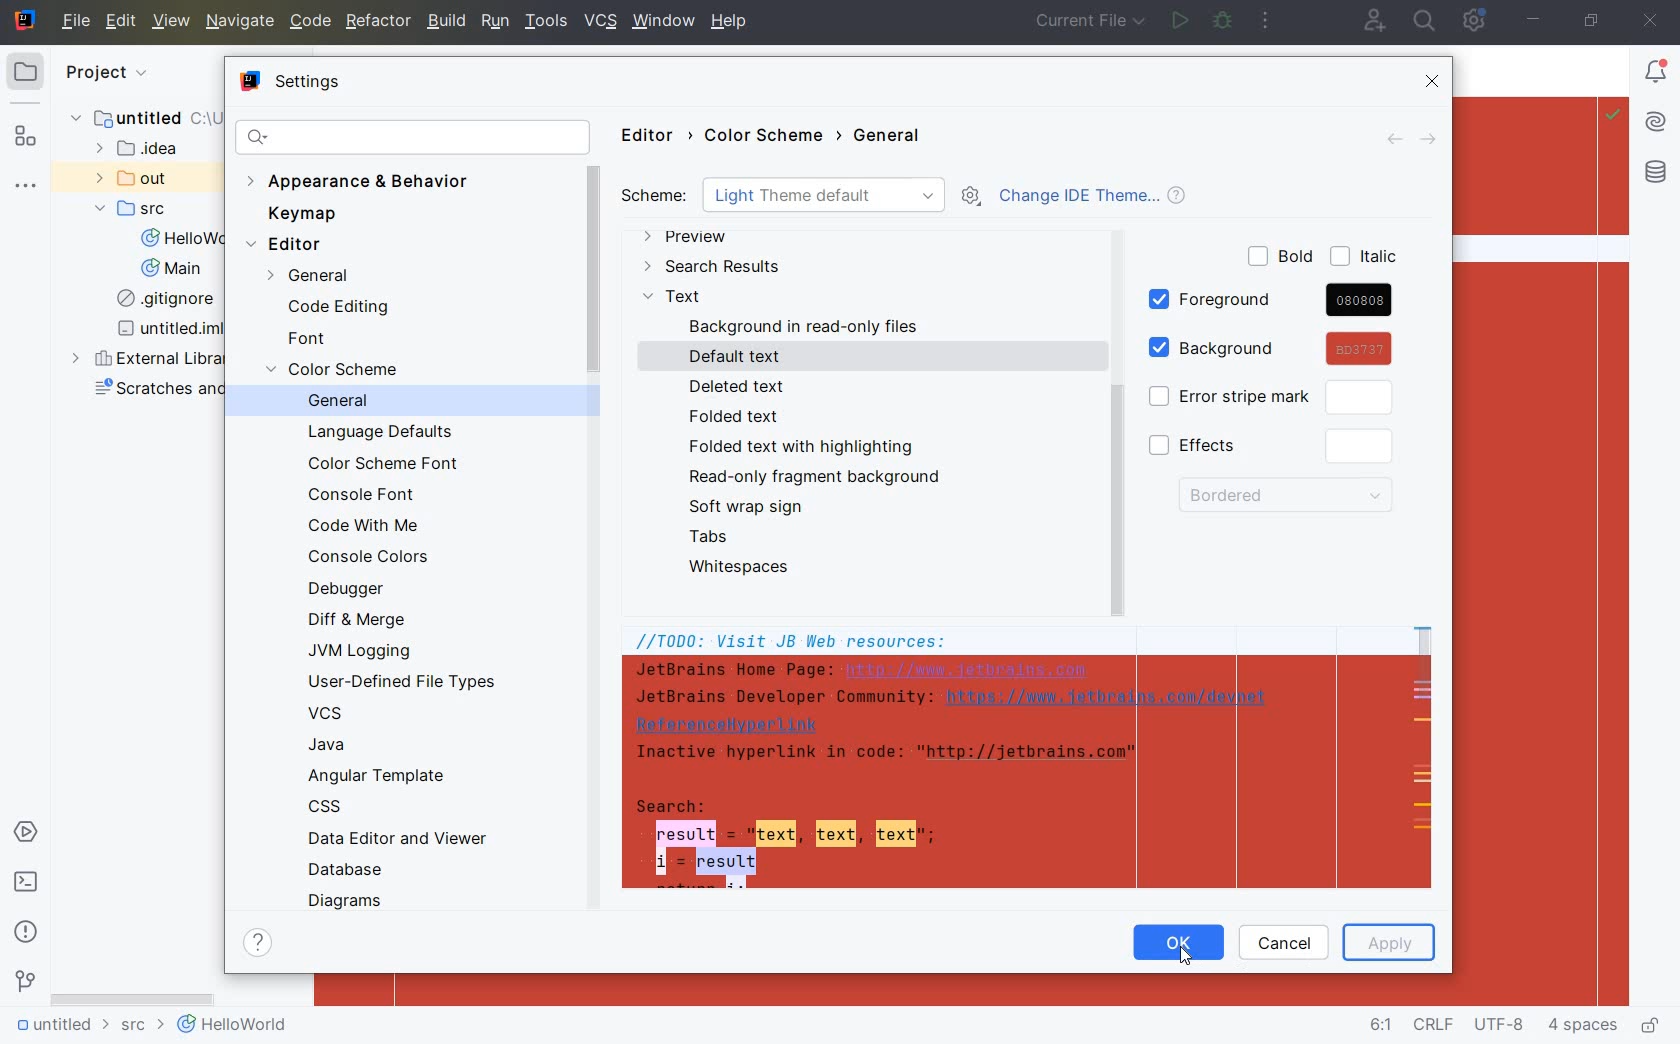  Describe the element at coordinates (1268, 19) in the screenshot. I see `more actions` at that location.